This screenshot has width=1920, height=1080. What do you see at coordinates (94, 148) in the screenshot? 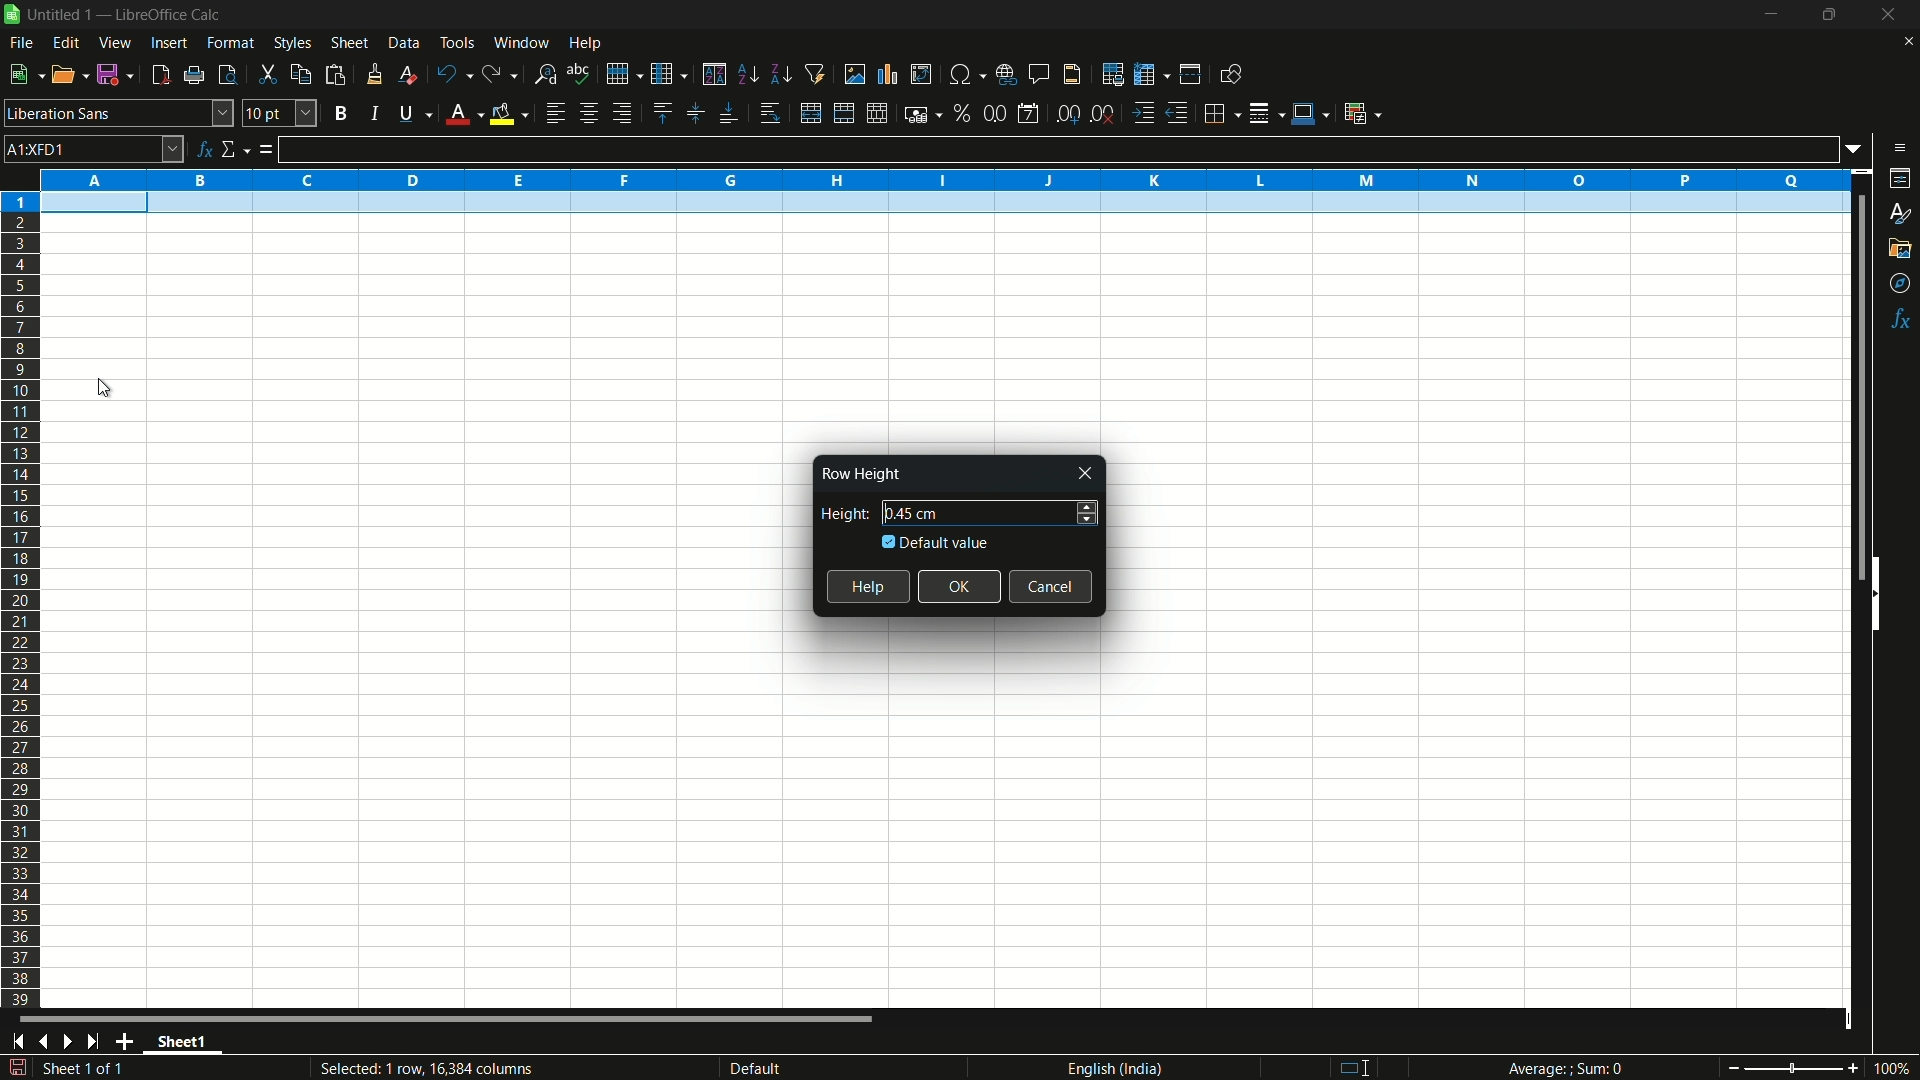
I see `cell name` at bounding box center [94, 148].